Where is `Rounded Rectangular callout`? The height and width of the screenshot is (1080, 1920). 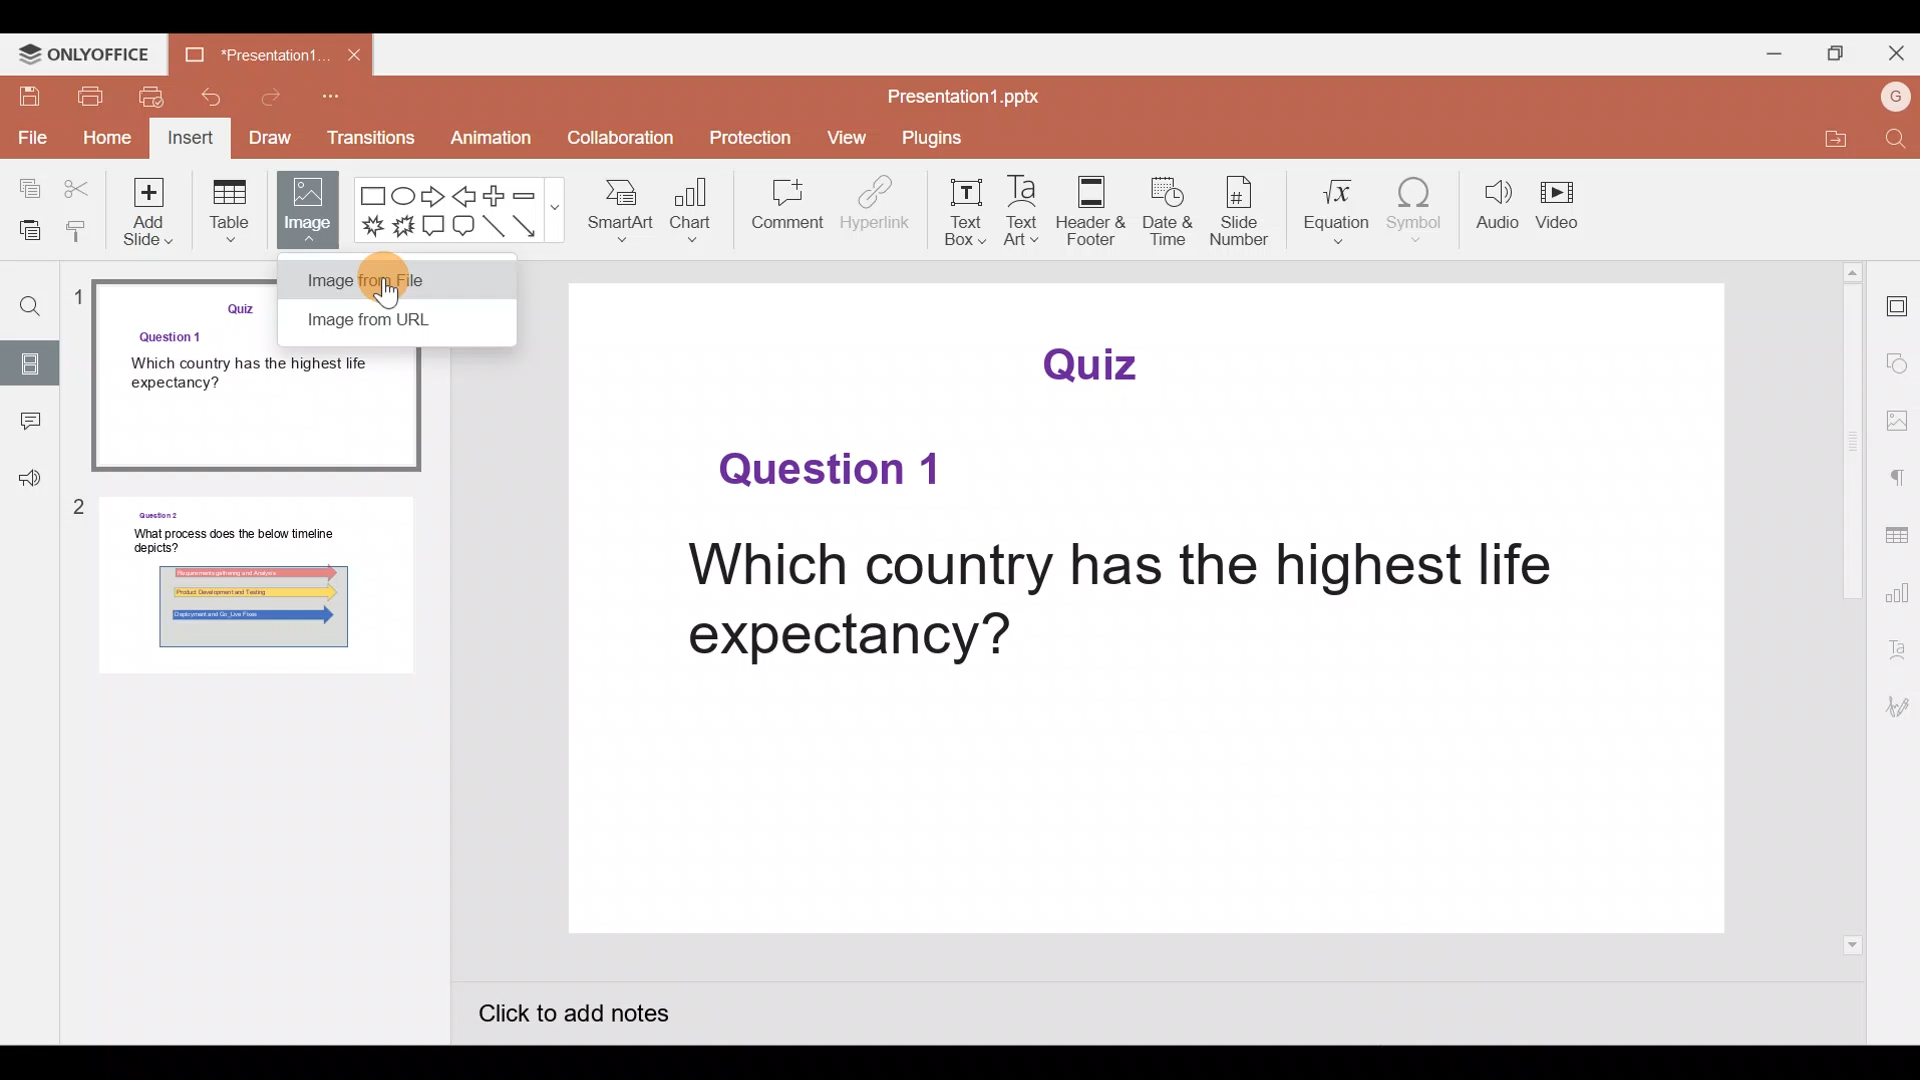
Rounded Rectangular callout is located at coordinates (468, 228).